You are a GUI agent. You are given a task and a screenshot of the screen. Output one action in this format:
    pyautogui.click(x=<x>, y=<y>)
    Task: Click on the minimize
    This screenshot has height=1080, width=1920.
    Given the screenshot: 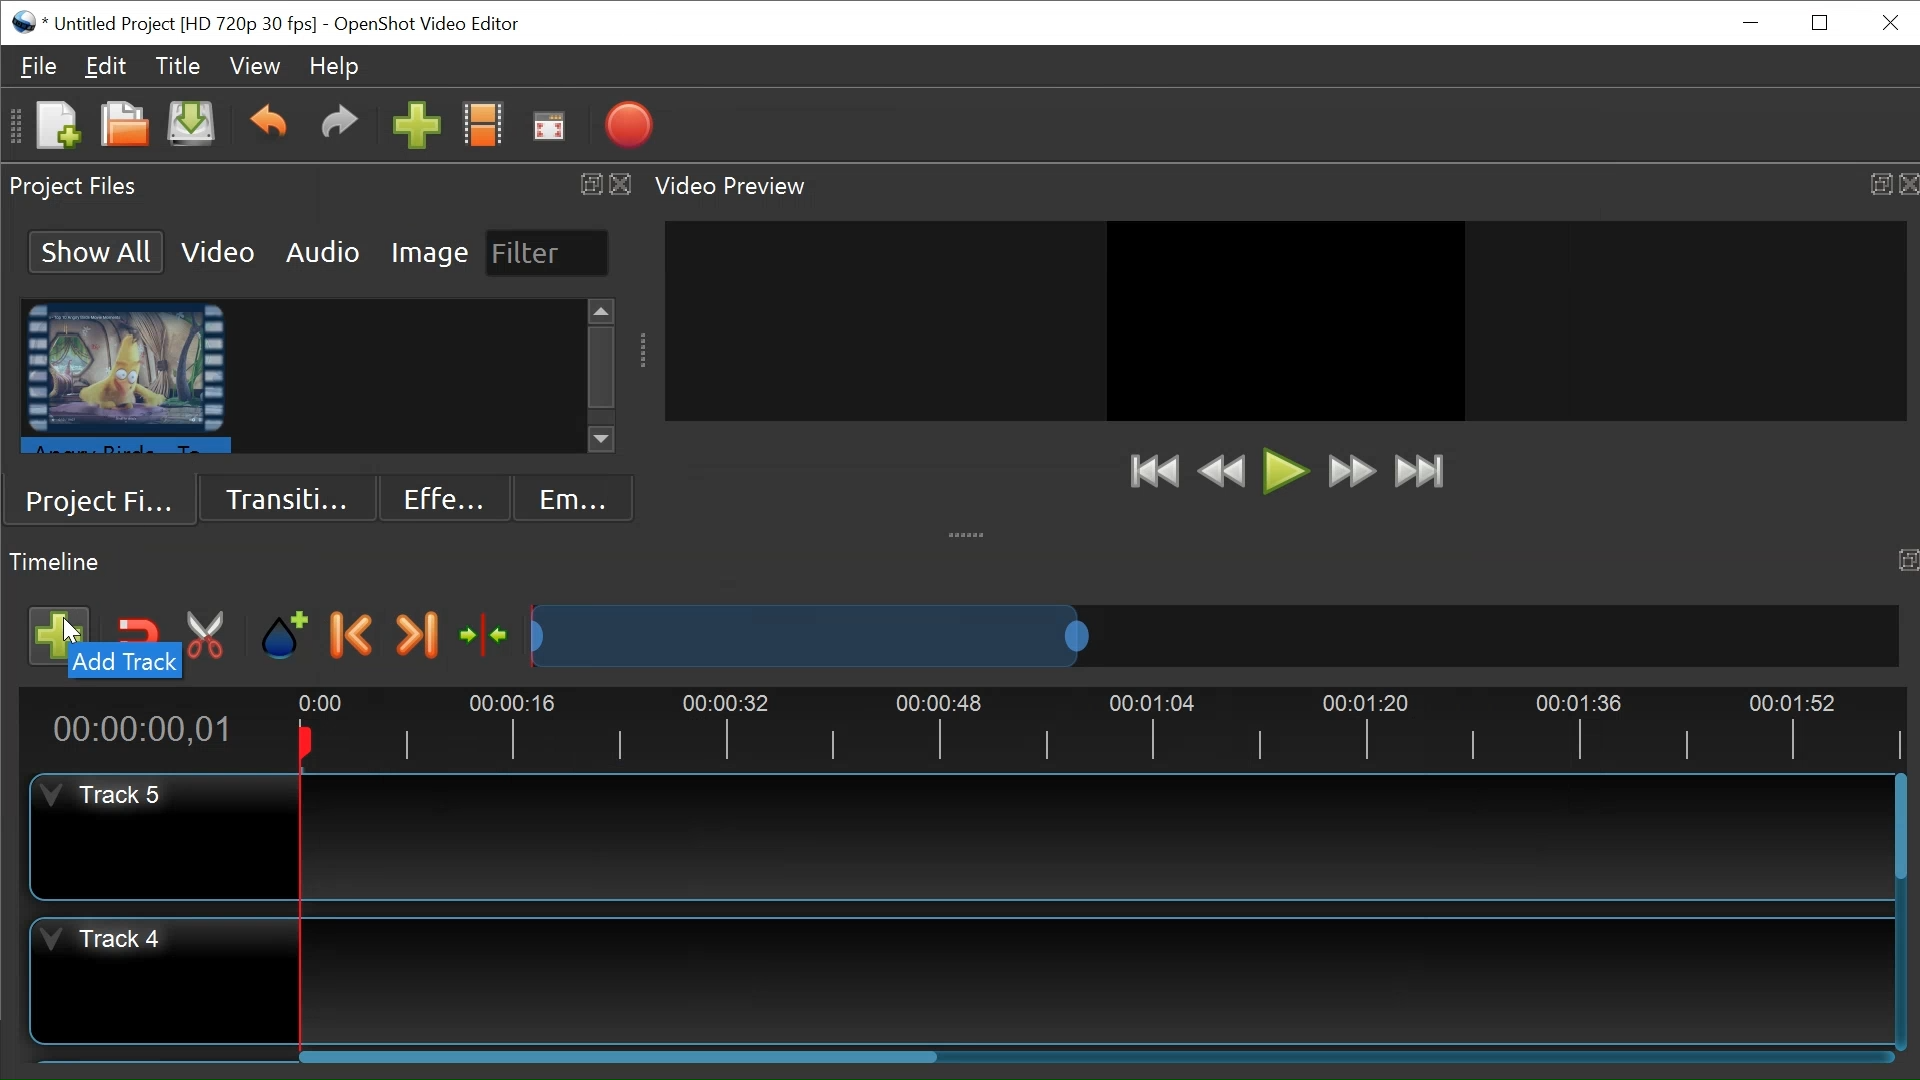 What is the action you would take?
    pyautogui.click(x=1754, y=23)
    